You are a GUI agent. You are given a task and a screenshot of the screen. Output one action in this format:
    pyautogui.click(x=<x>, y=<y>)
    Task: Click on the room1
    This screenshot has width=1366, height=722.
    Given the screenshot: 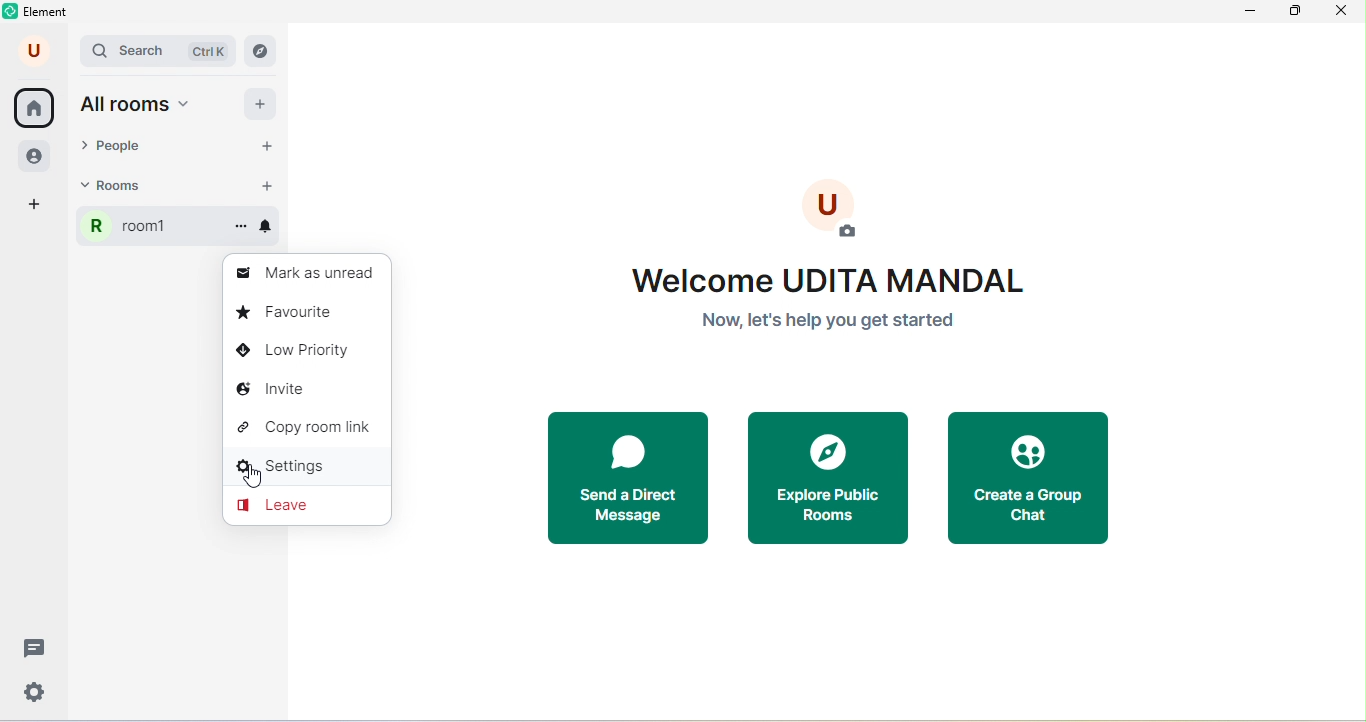 What is the action you would take?
    pyautogui.click(x=139, y=231)
    